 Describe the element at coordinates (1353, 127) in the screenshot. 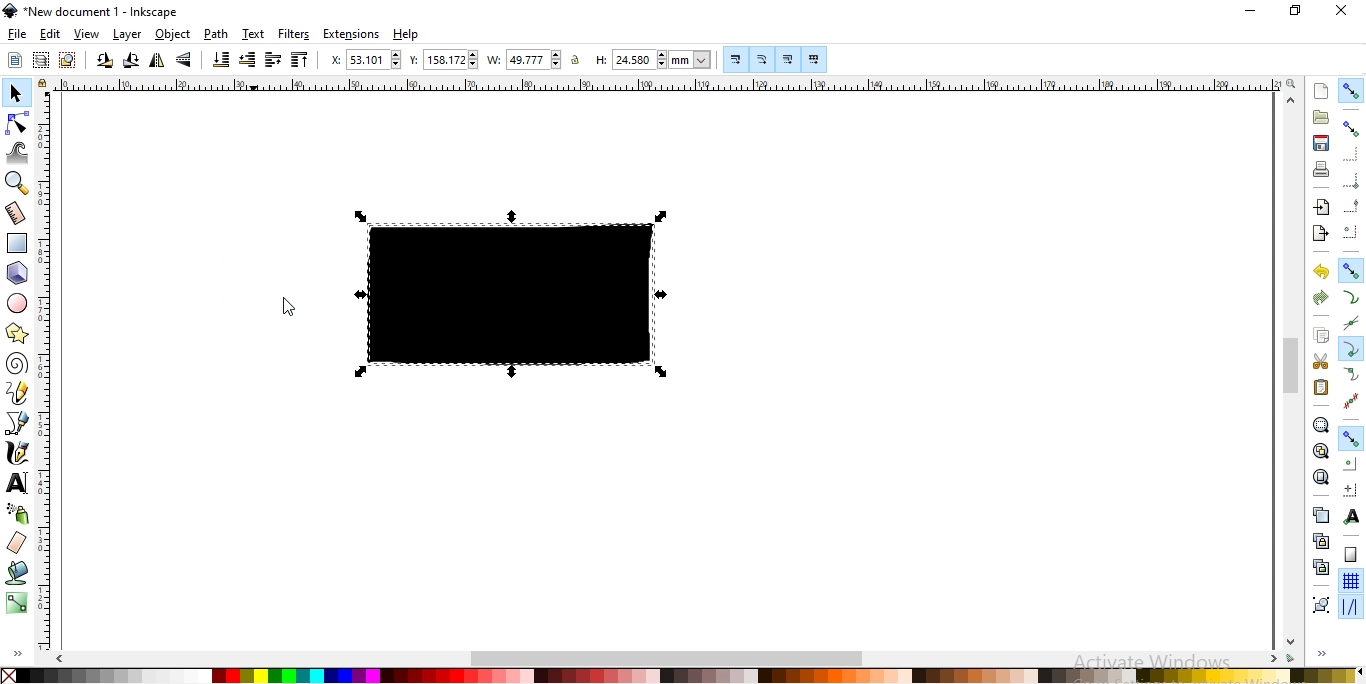

I see `snap bounding boxes` at that location.